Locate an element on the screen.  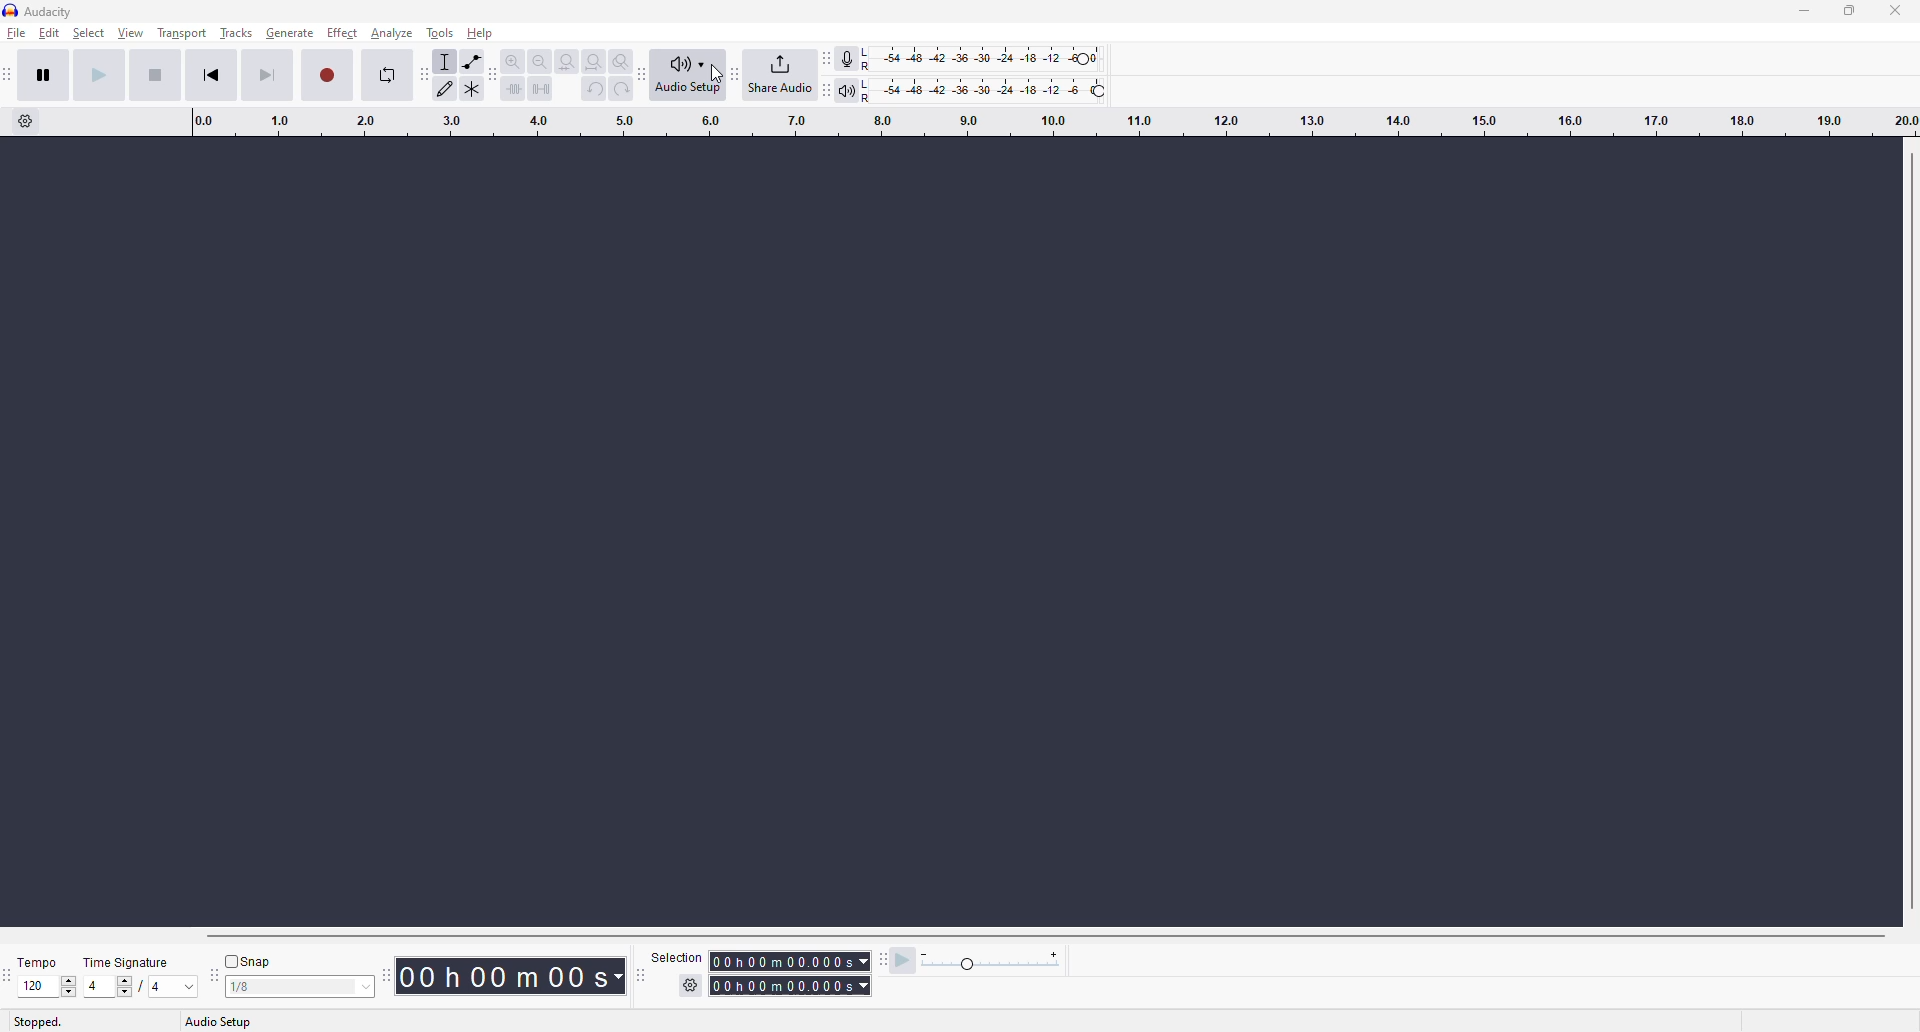
settings is located at coordinates (687, 986).